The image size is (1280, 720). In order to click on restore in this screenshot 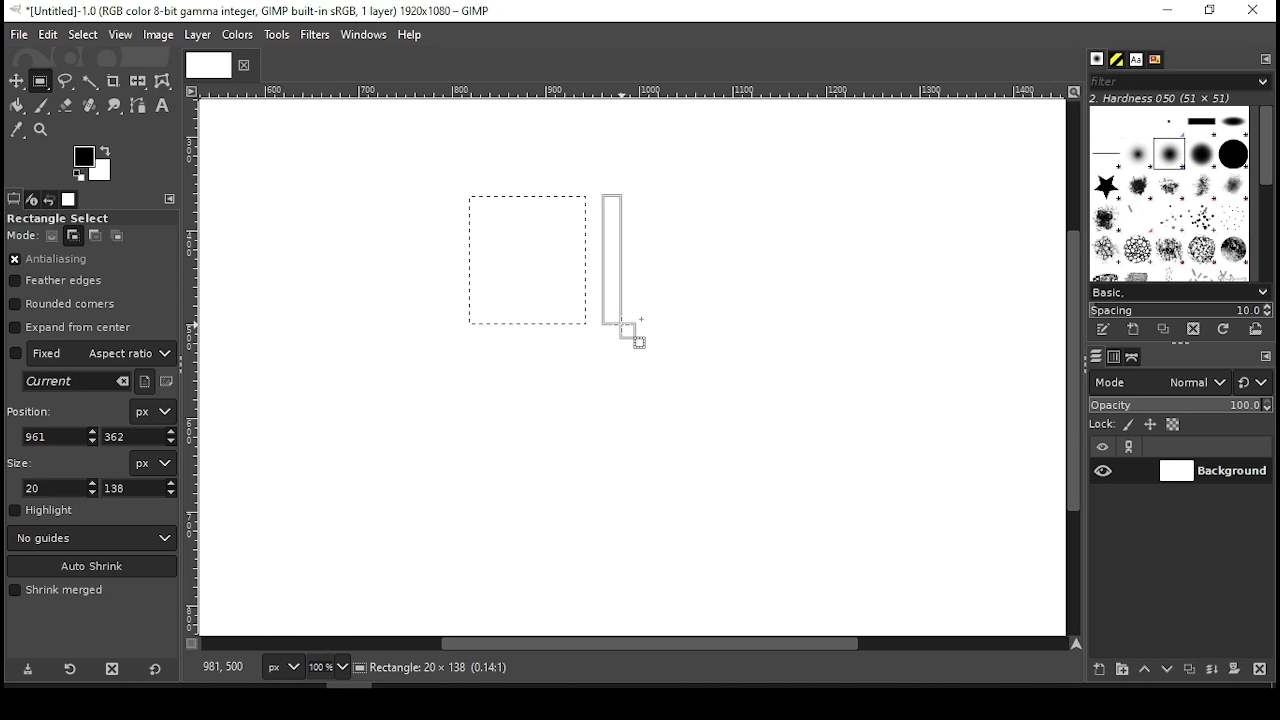, I will do `click(1212, 11)`.